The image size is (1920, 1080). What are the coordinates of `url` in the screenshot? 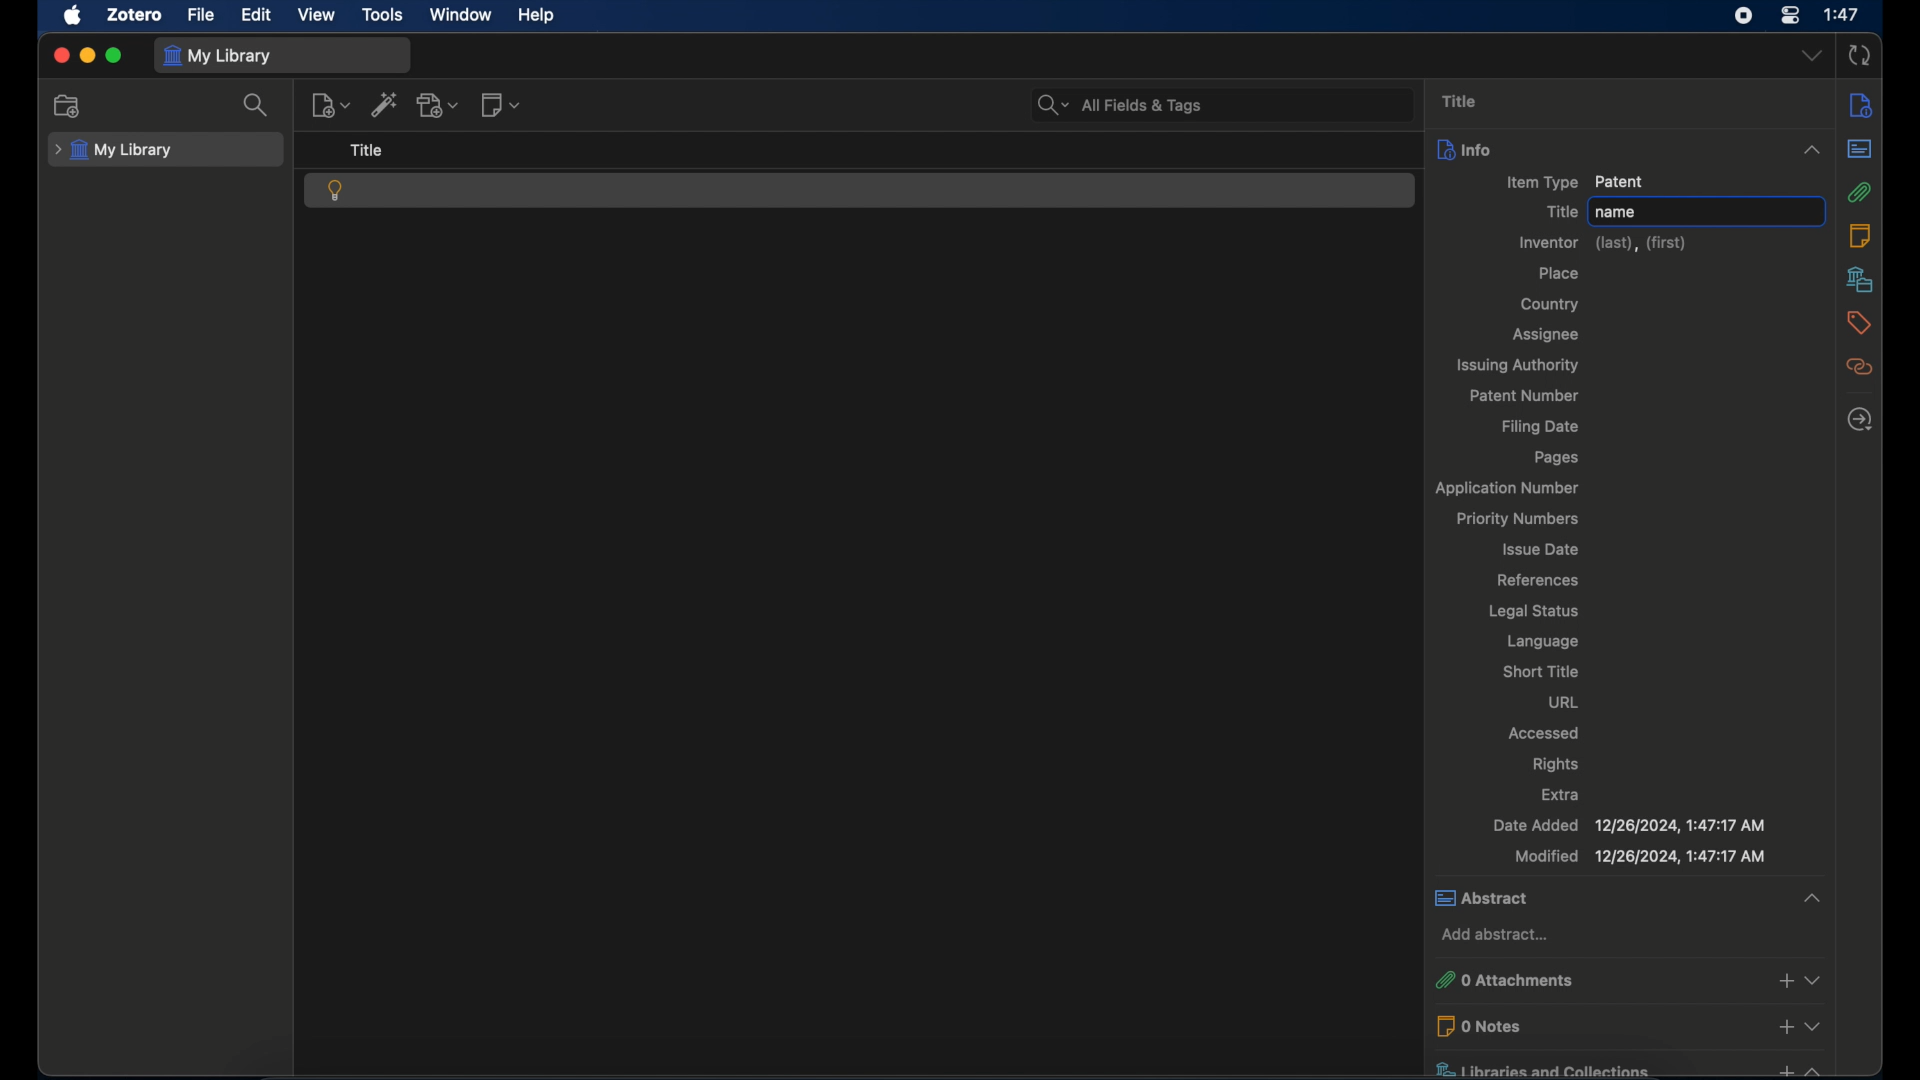 It's located at (1564, 701).